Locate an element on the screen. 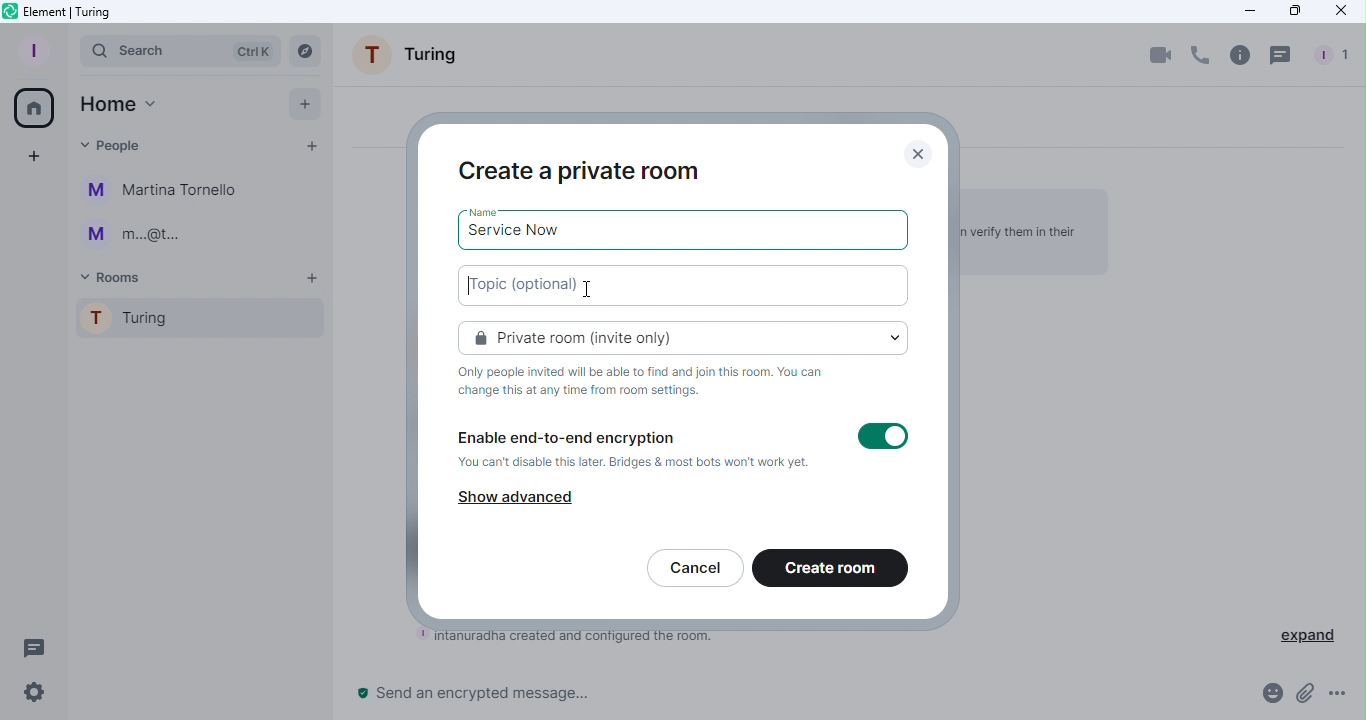 This screenshot has width=1366, height=720. Call is located at coordinates (1198, 56).